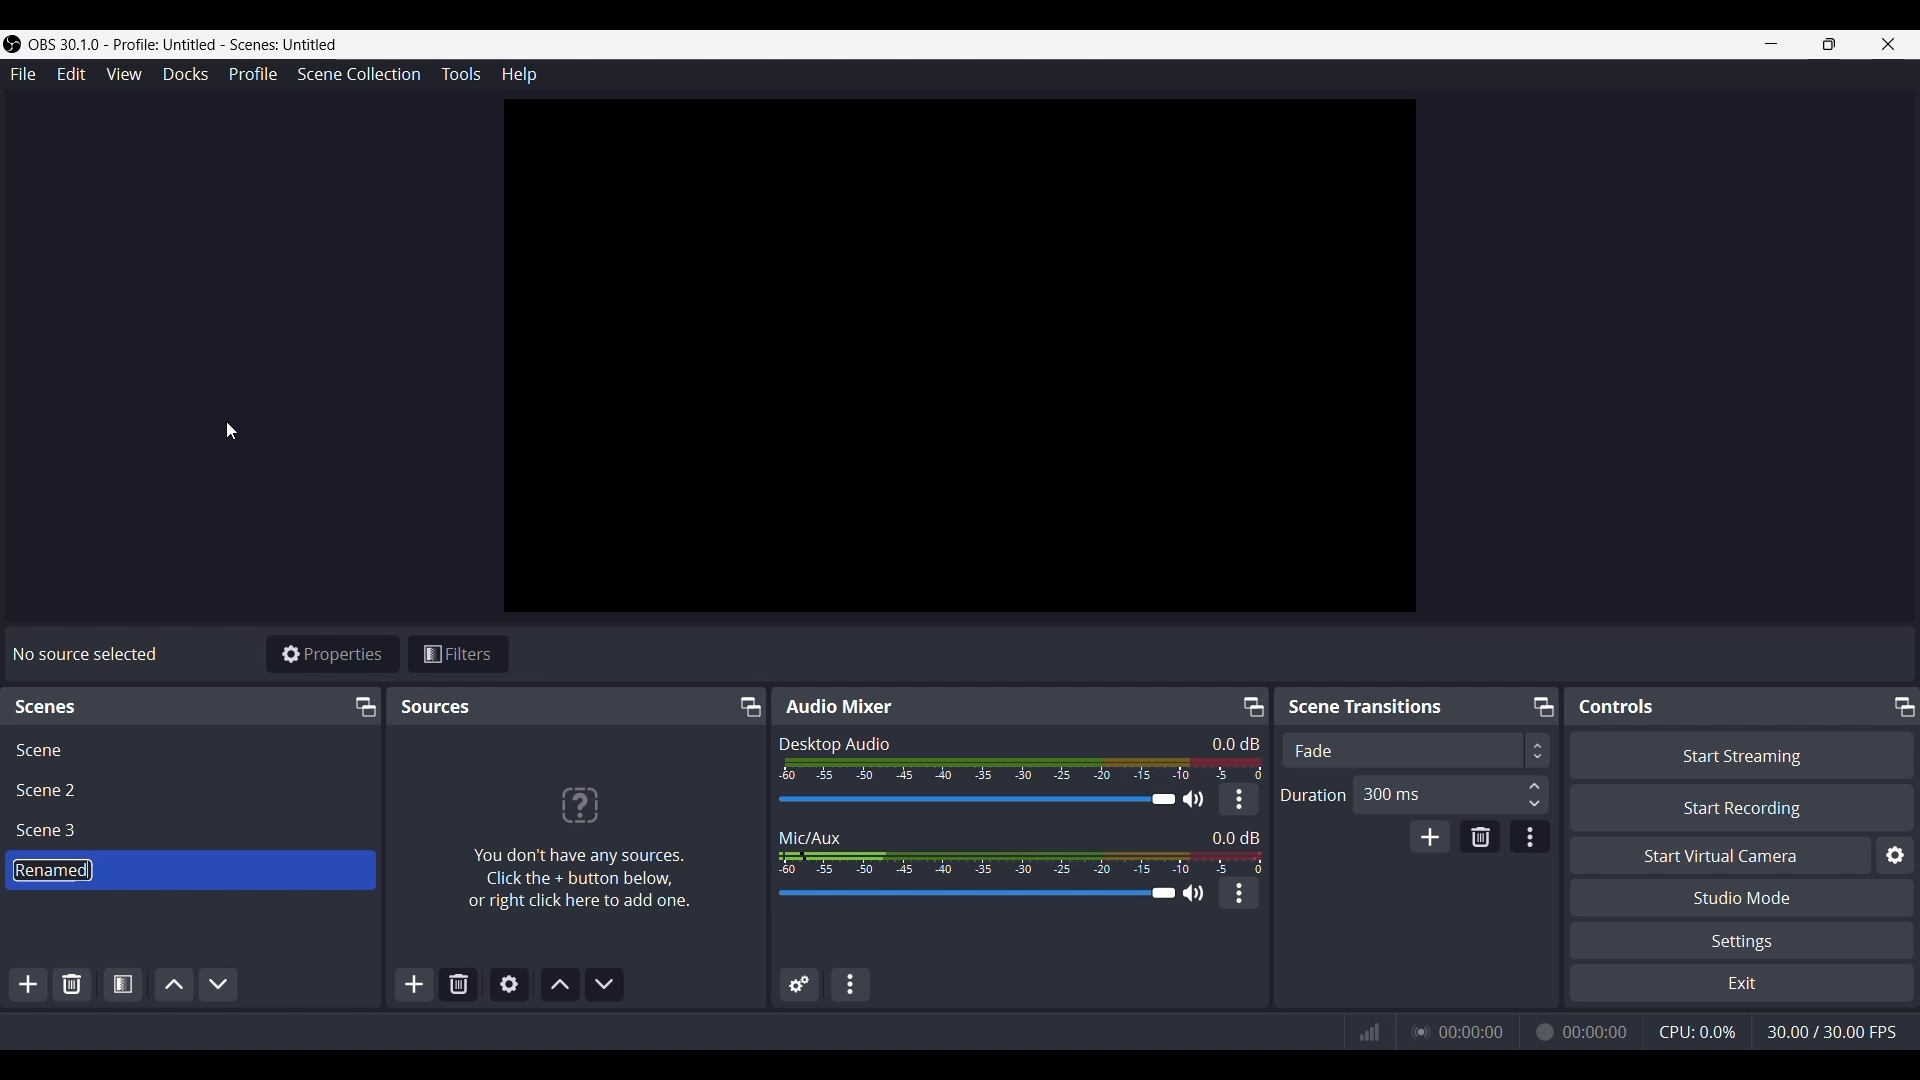 Image resolution: width=1920 pixels, height=1080 pixels. What do you see at coordinates (1541, 705) in the screenshot?
I see ` Undock/Pop-out icon` at bounding box center [1541, 705].